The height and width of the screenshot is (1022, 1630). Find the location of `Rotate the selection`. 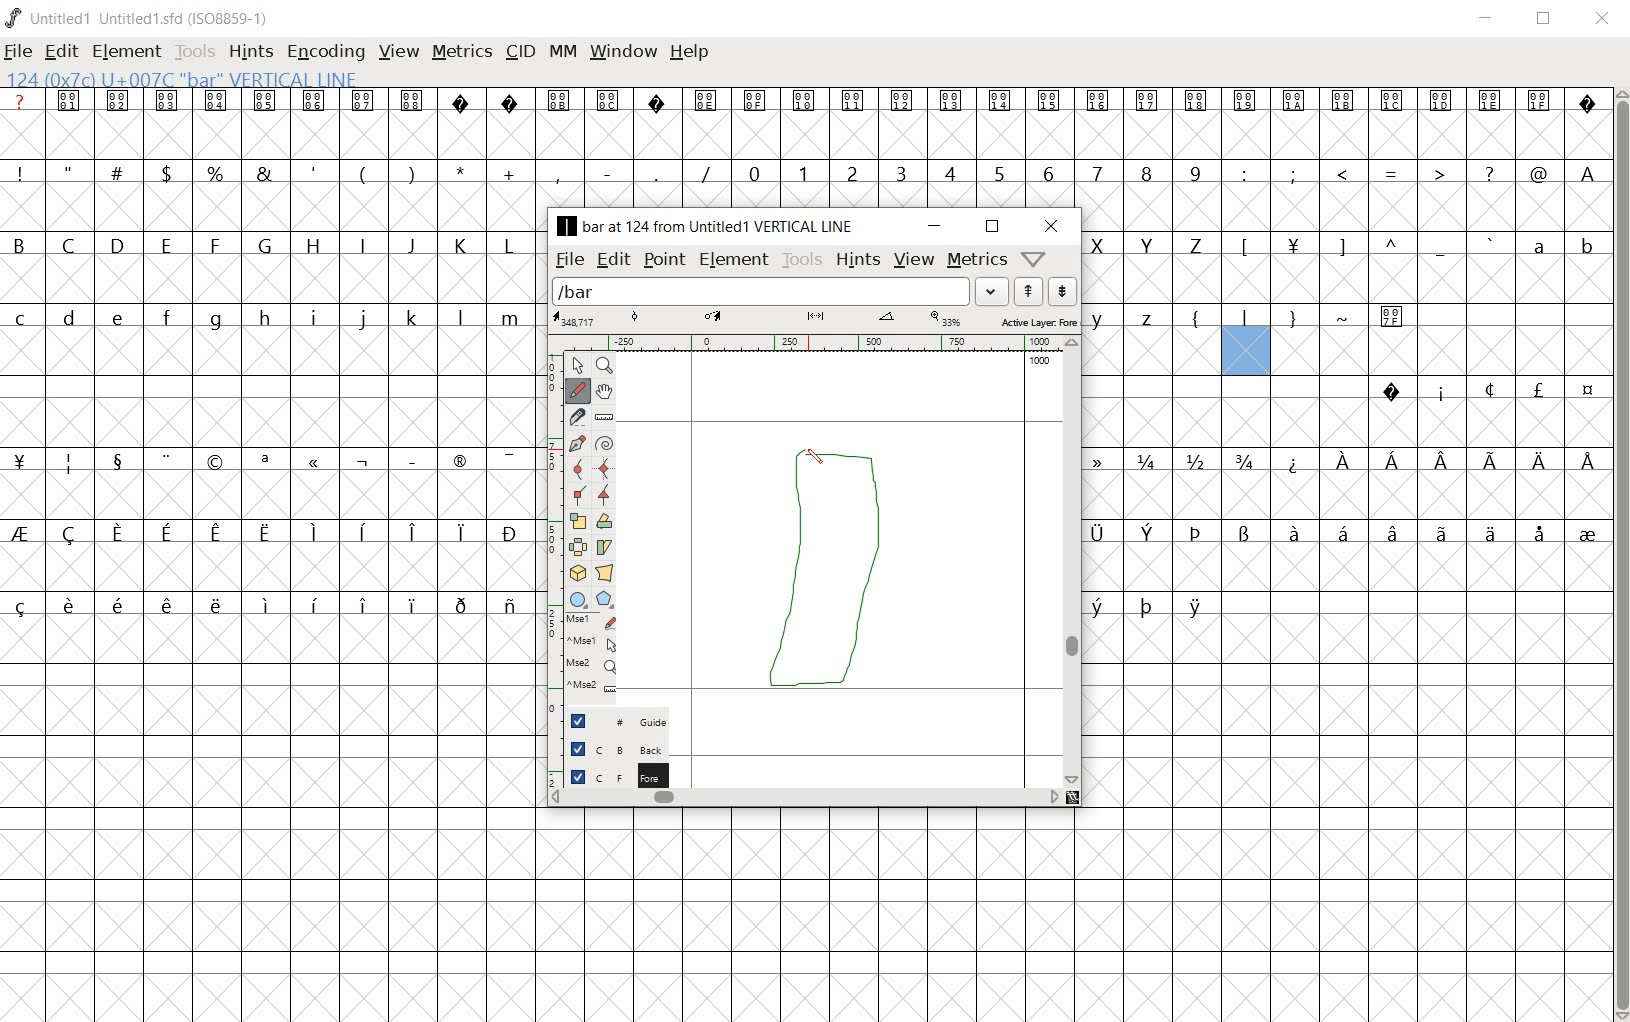

Rotate the selection is located at coordinates (606, 521).